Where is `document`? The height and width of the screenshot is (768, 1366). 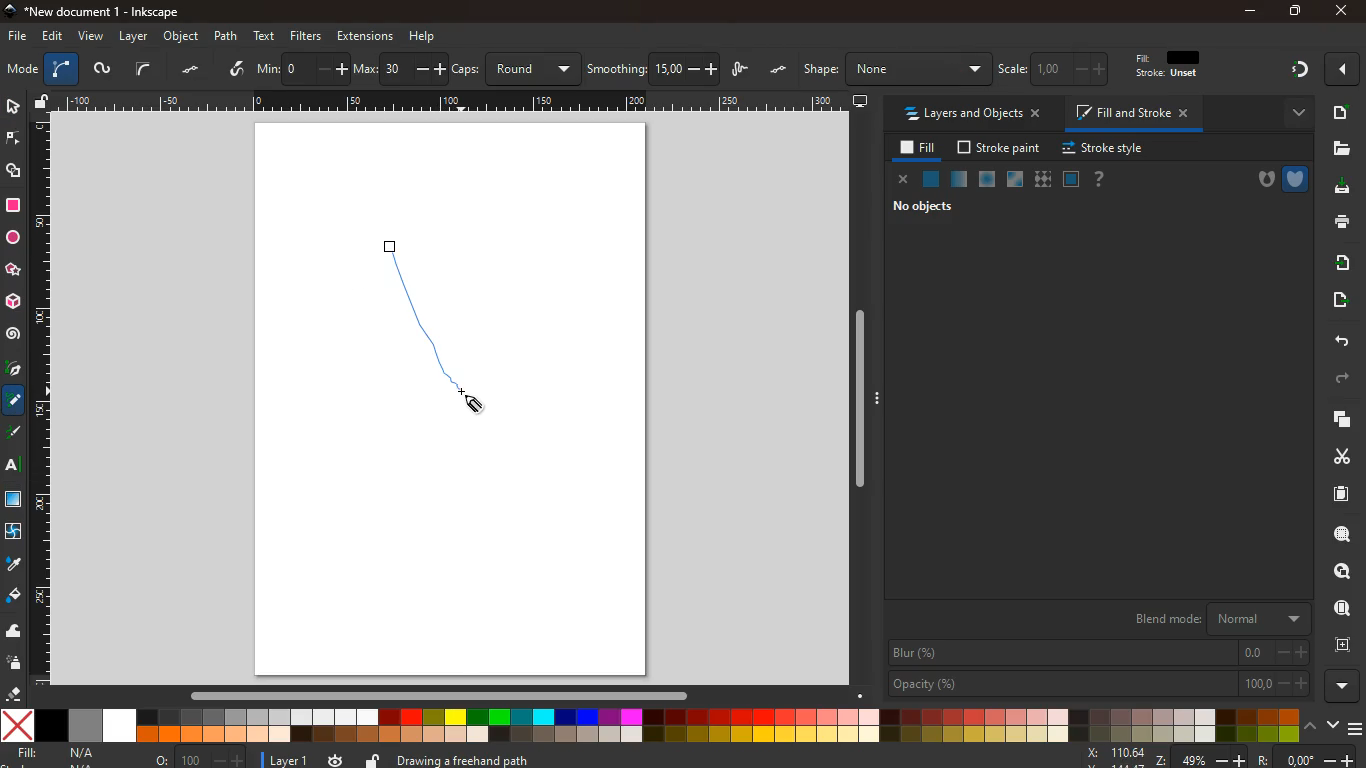 document is located at coordinates (1343, 493).